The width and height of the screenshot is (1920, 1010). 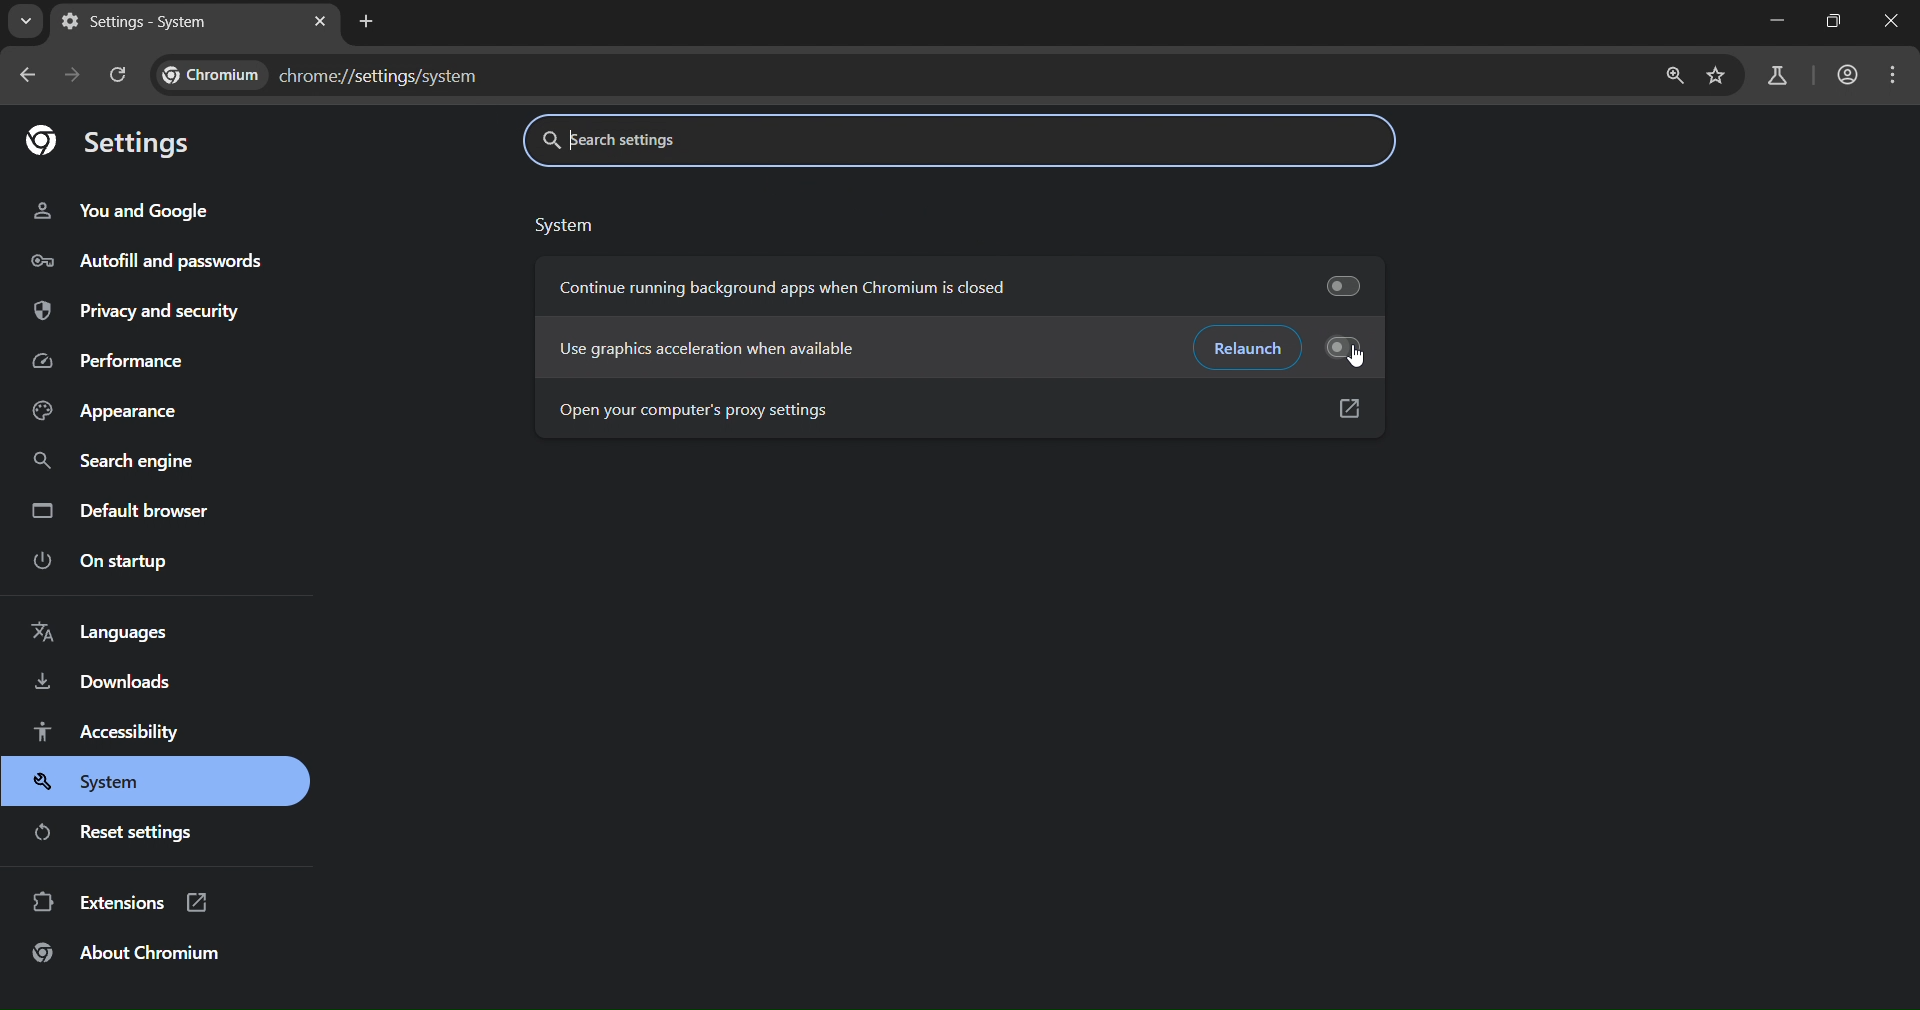 I want to click on Refurbish, so click(x=1241, y=348).